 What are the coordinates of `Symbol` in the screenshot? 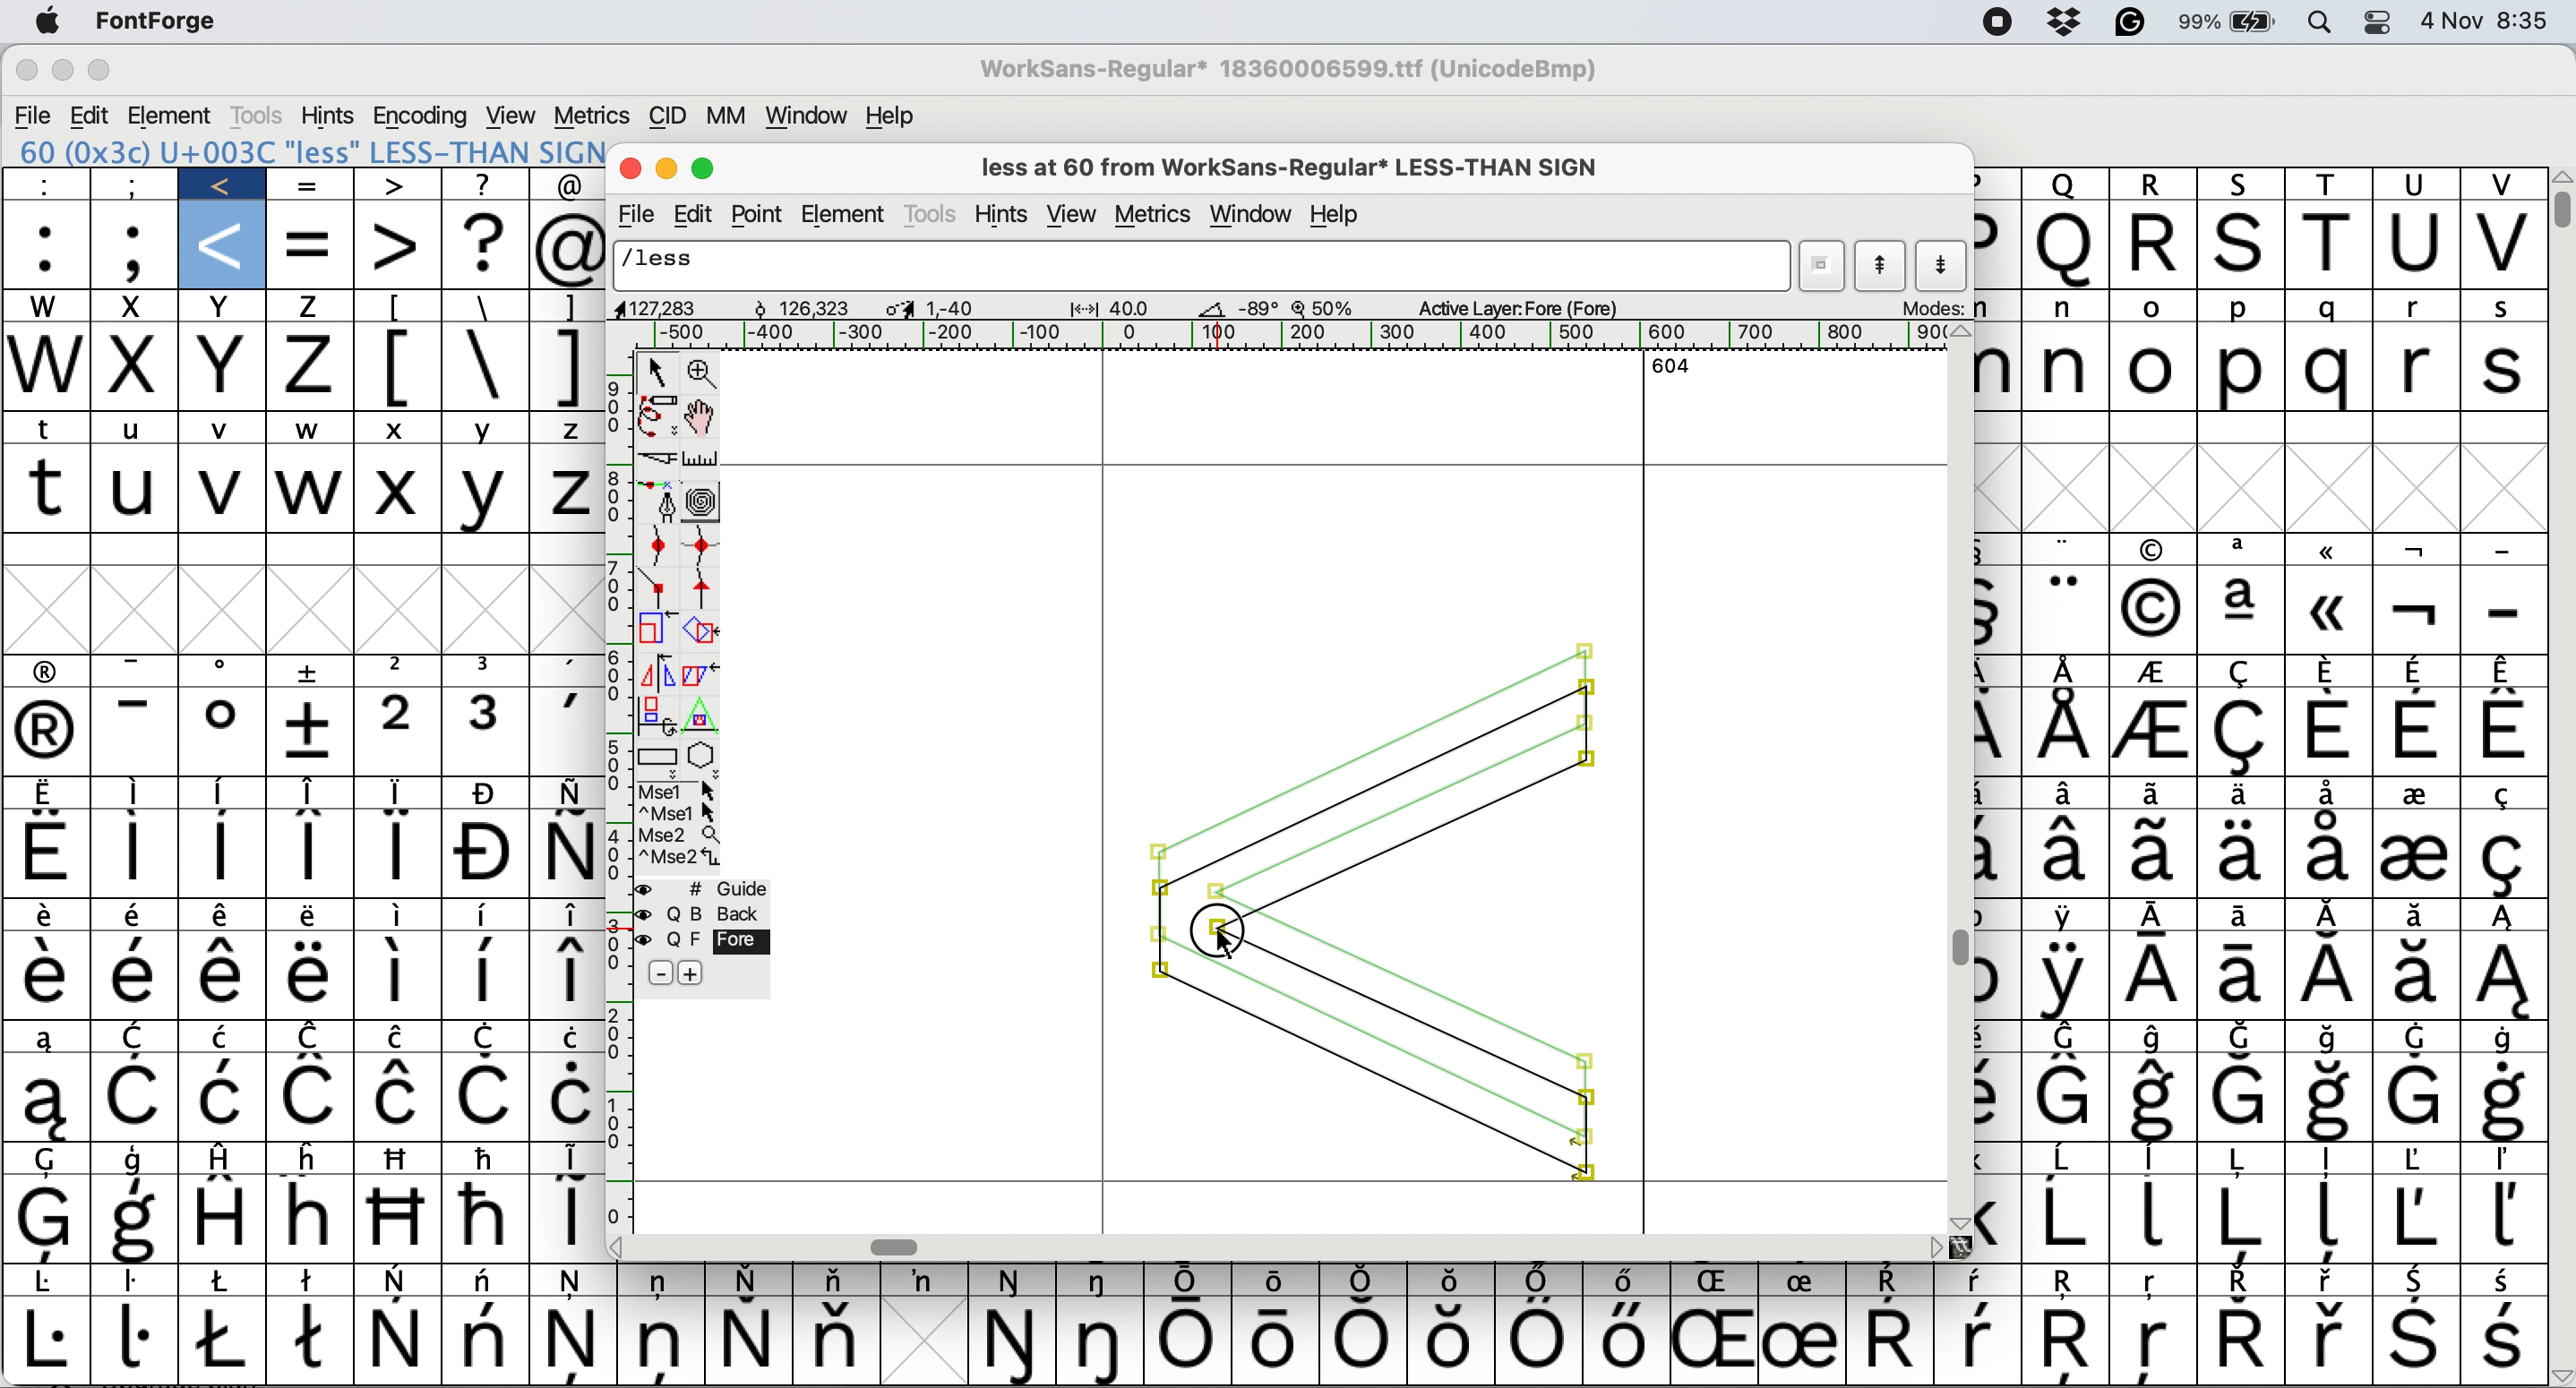 It's located at (2504, 1161).